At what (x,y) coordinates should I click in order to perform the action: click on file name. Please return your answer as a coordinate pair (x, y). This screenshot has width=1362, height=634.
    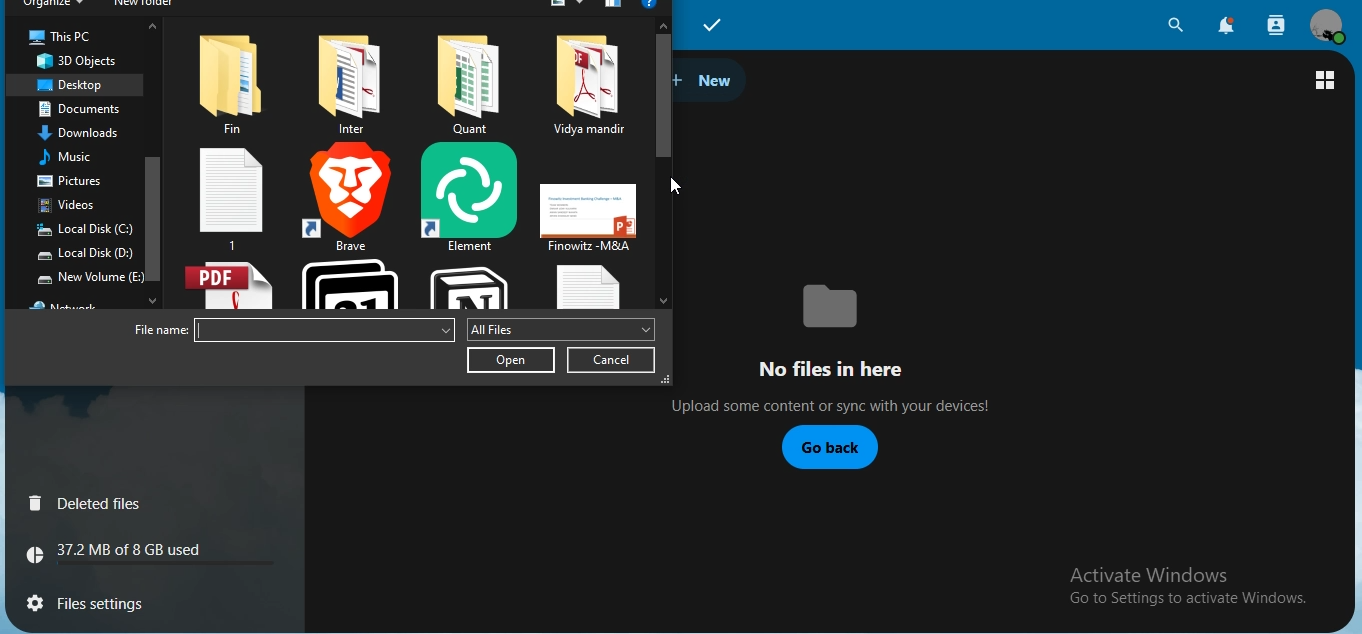
    Looking at the image, I should click on (324, 330).